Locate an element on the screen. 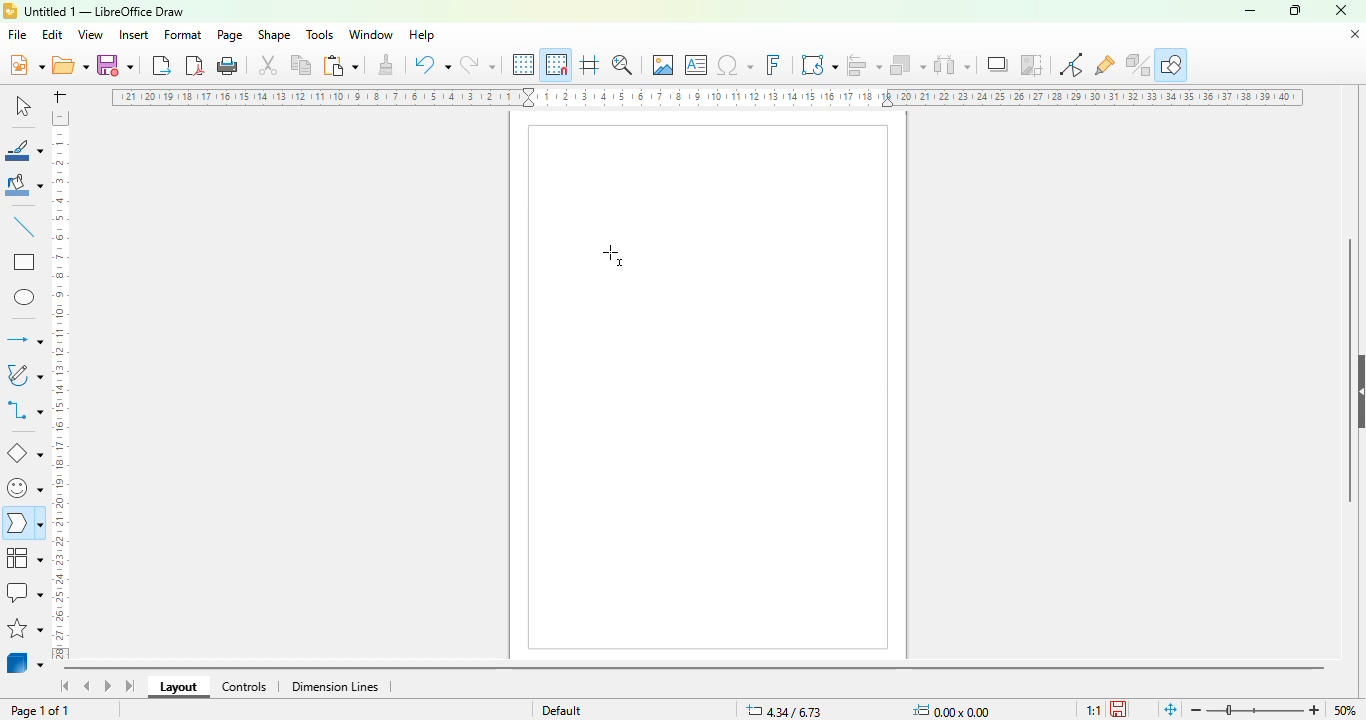 The height and width of the screenshot is (720, 1366). vertical scroll bar is located at coordinates (1350, 371).